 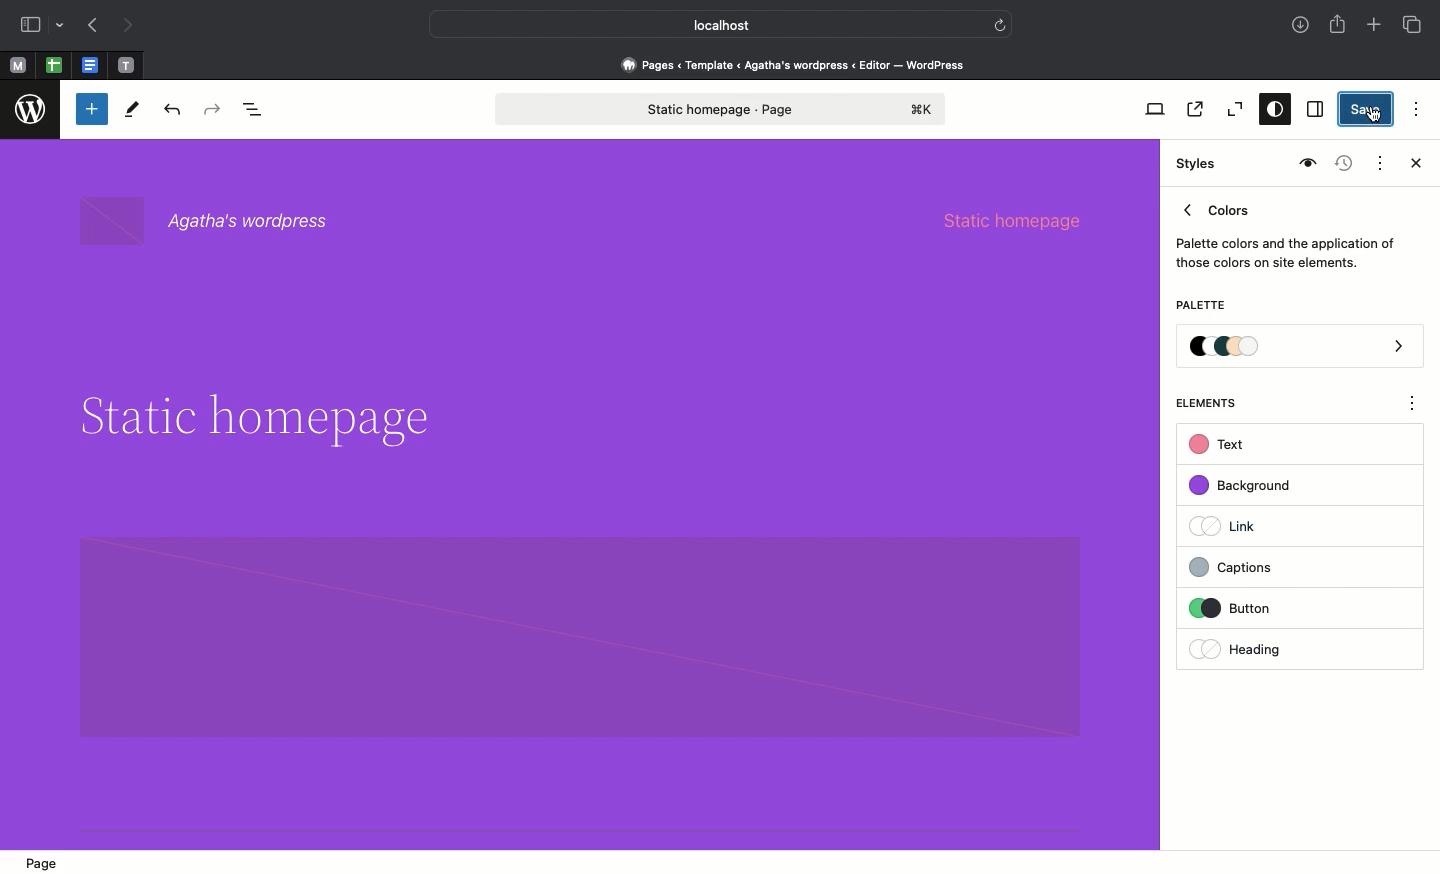 What do you see at coordinates (216, 222) in the screenshot?
I see `wordpress name` at bounding box center [216, 222].